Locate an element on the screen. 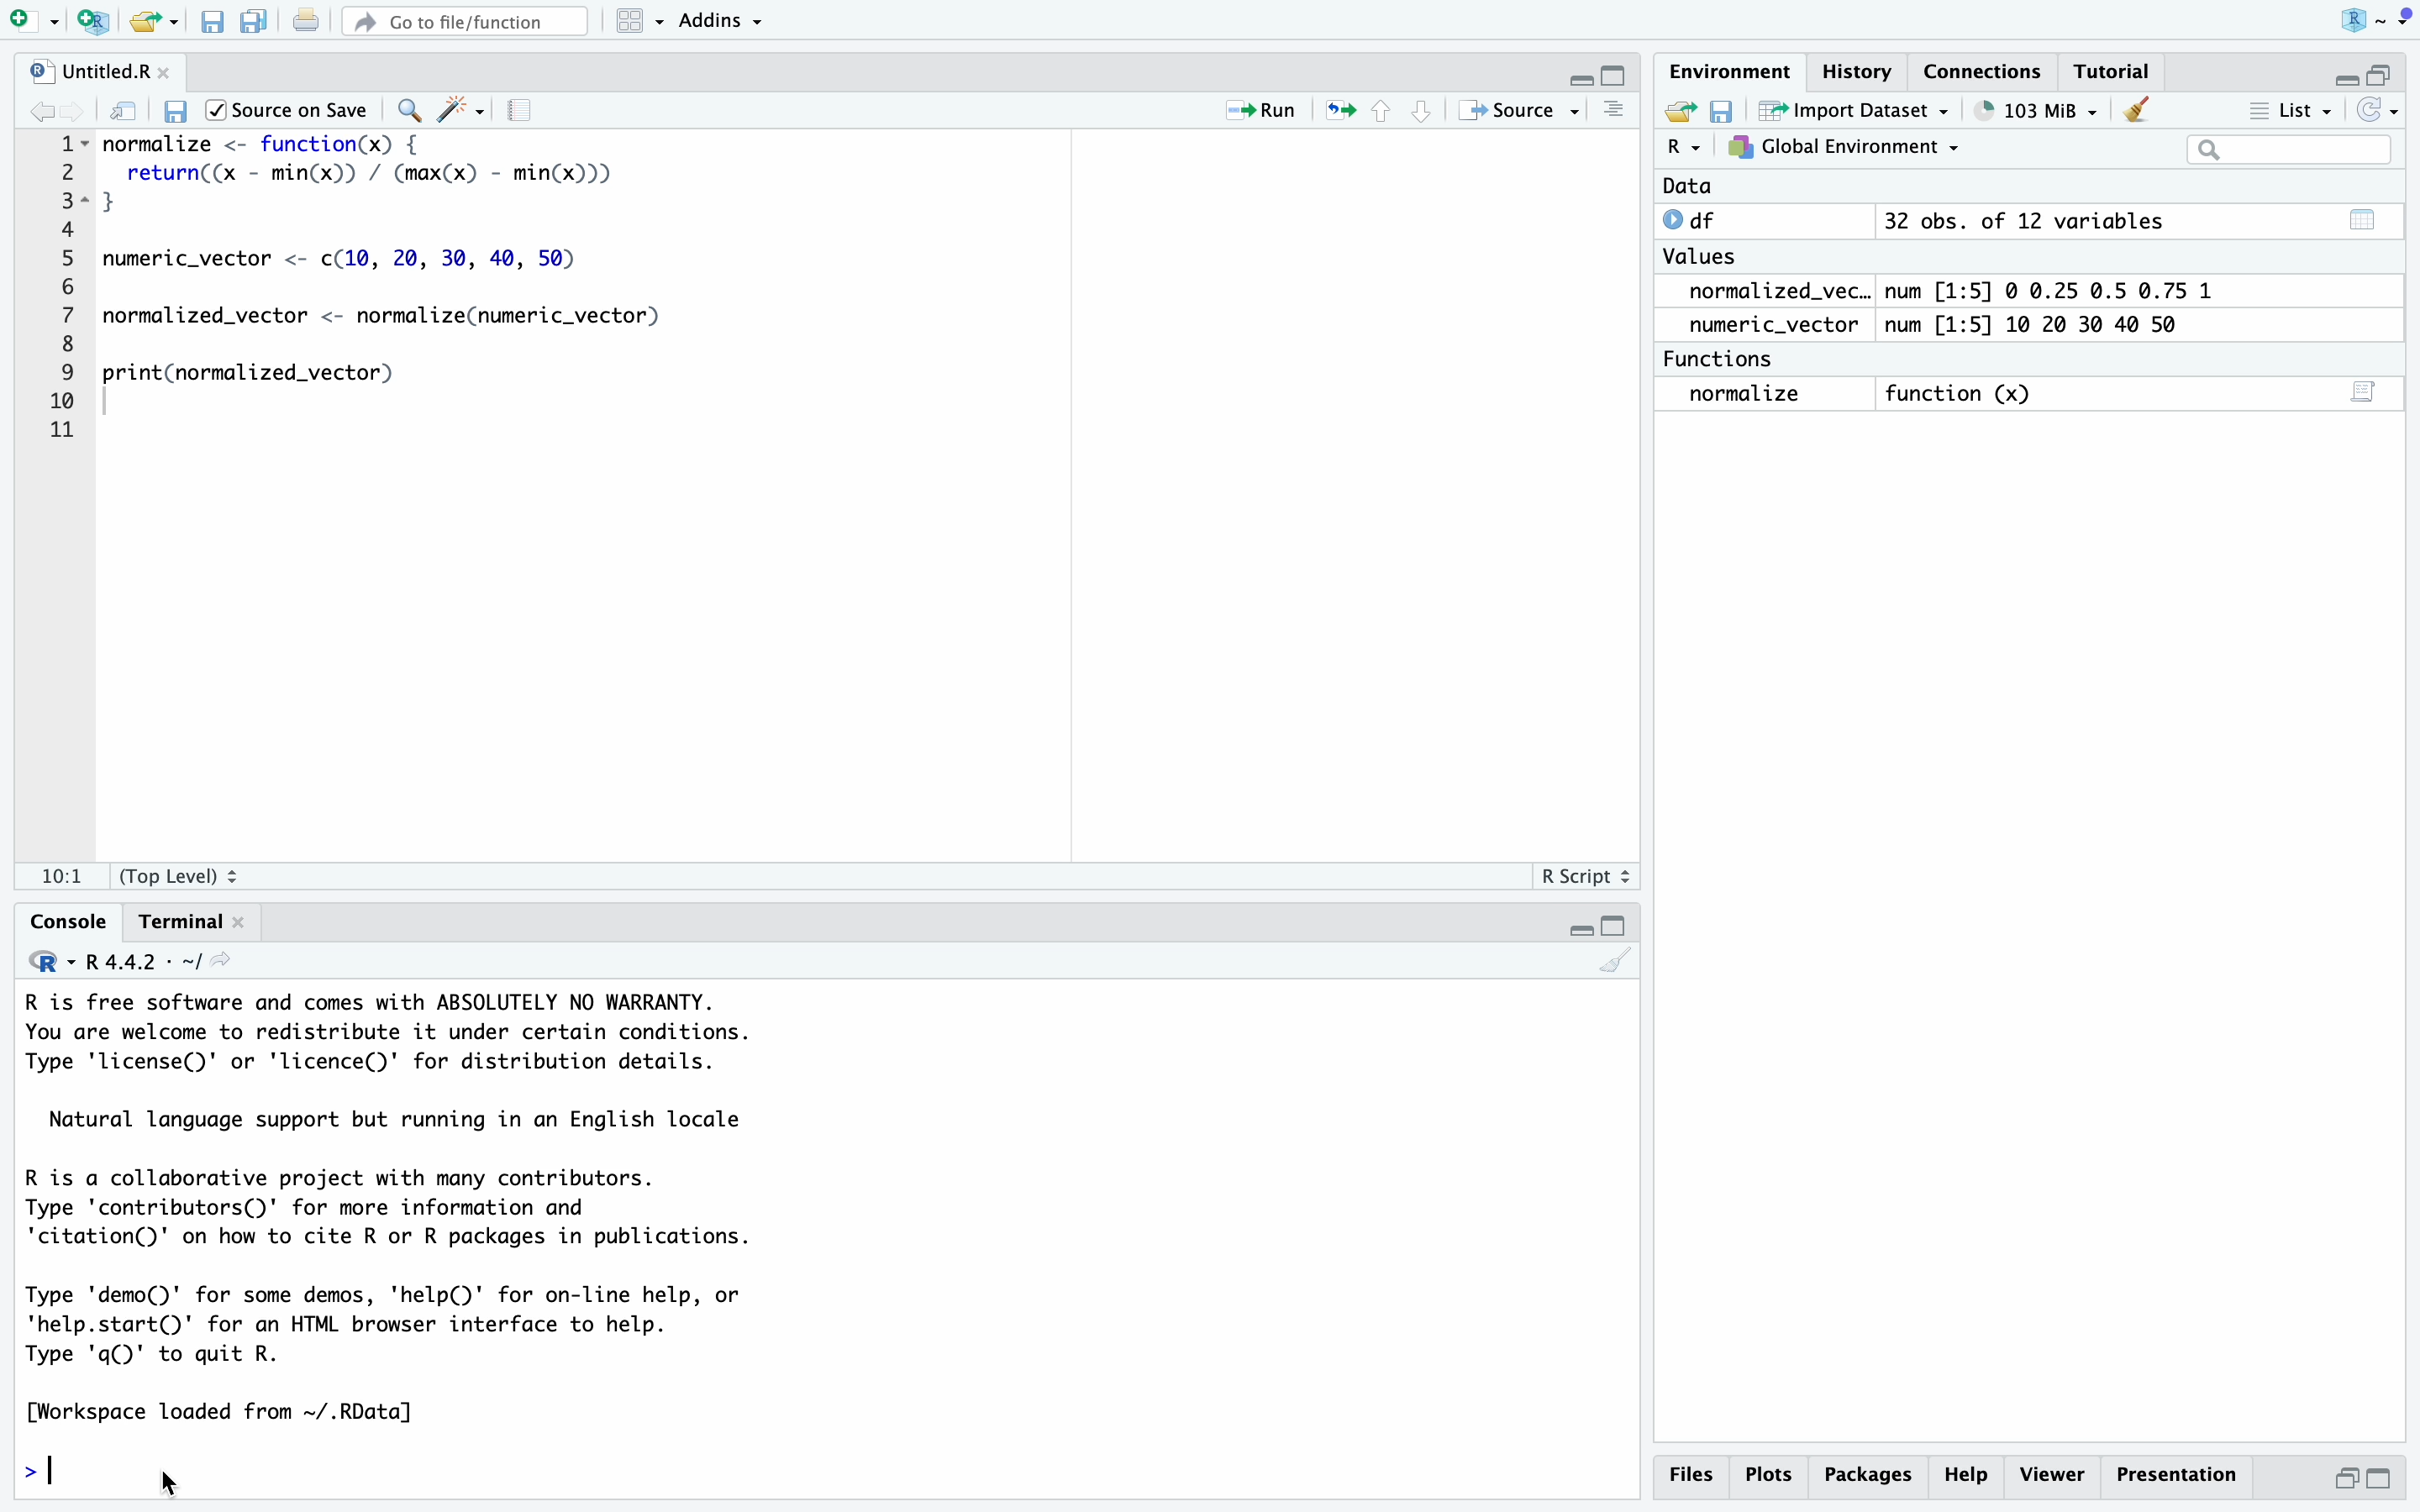 This screenshot has height=1512, width=2420. Environment is located at coordinates (1733, 70).